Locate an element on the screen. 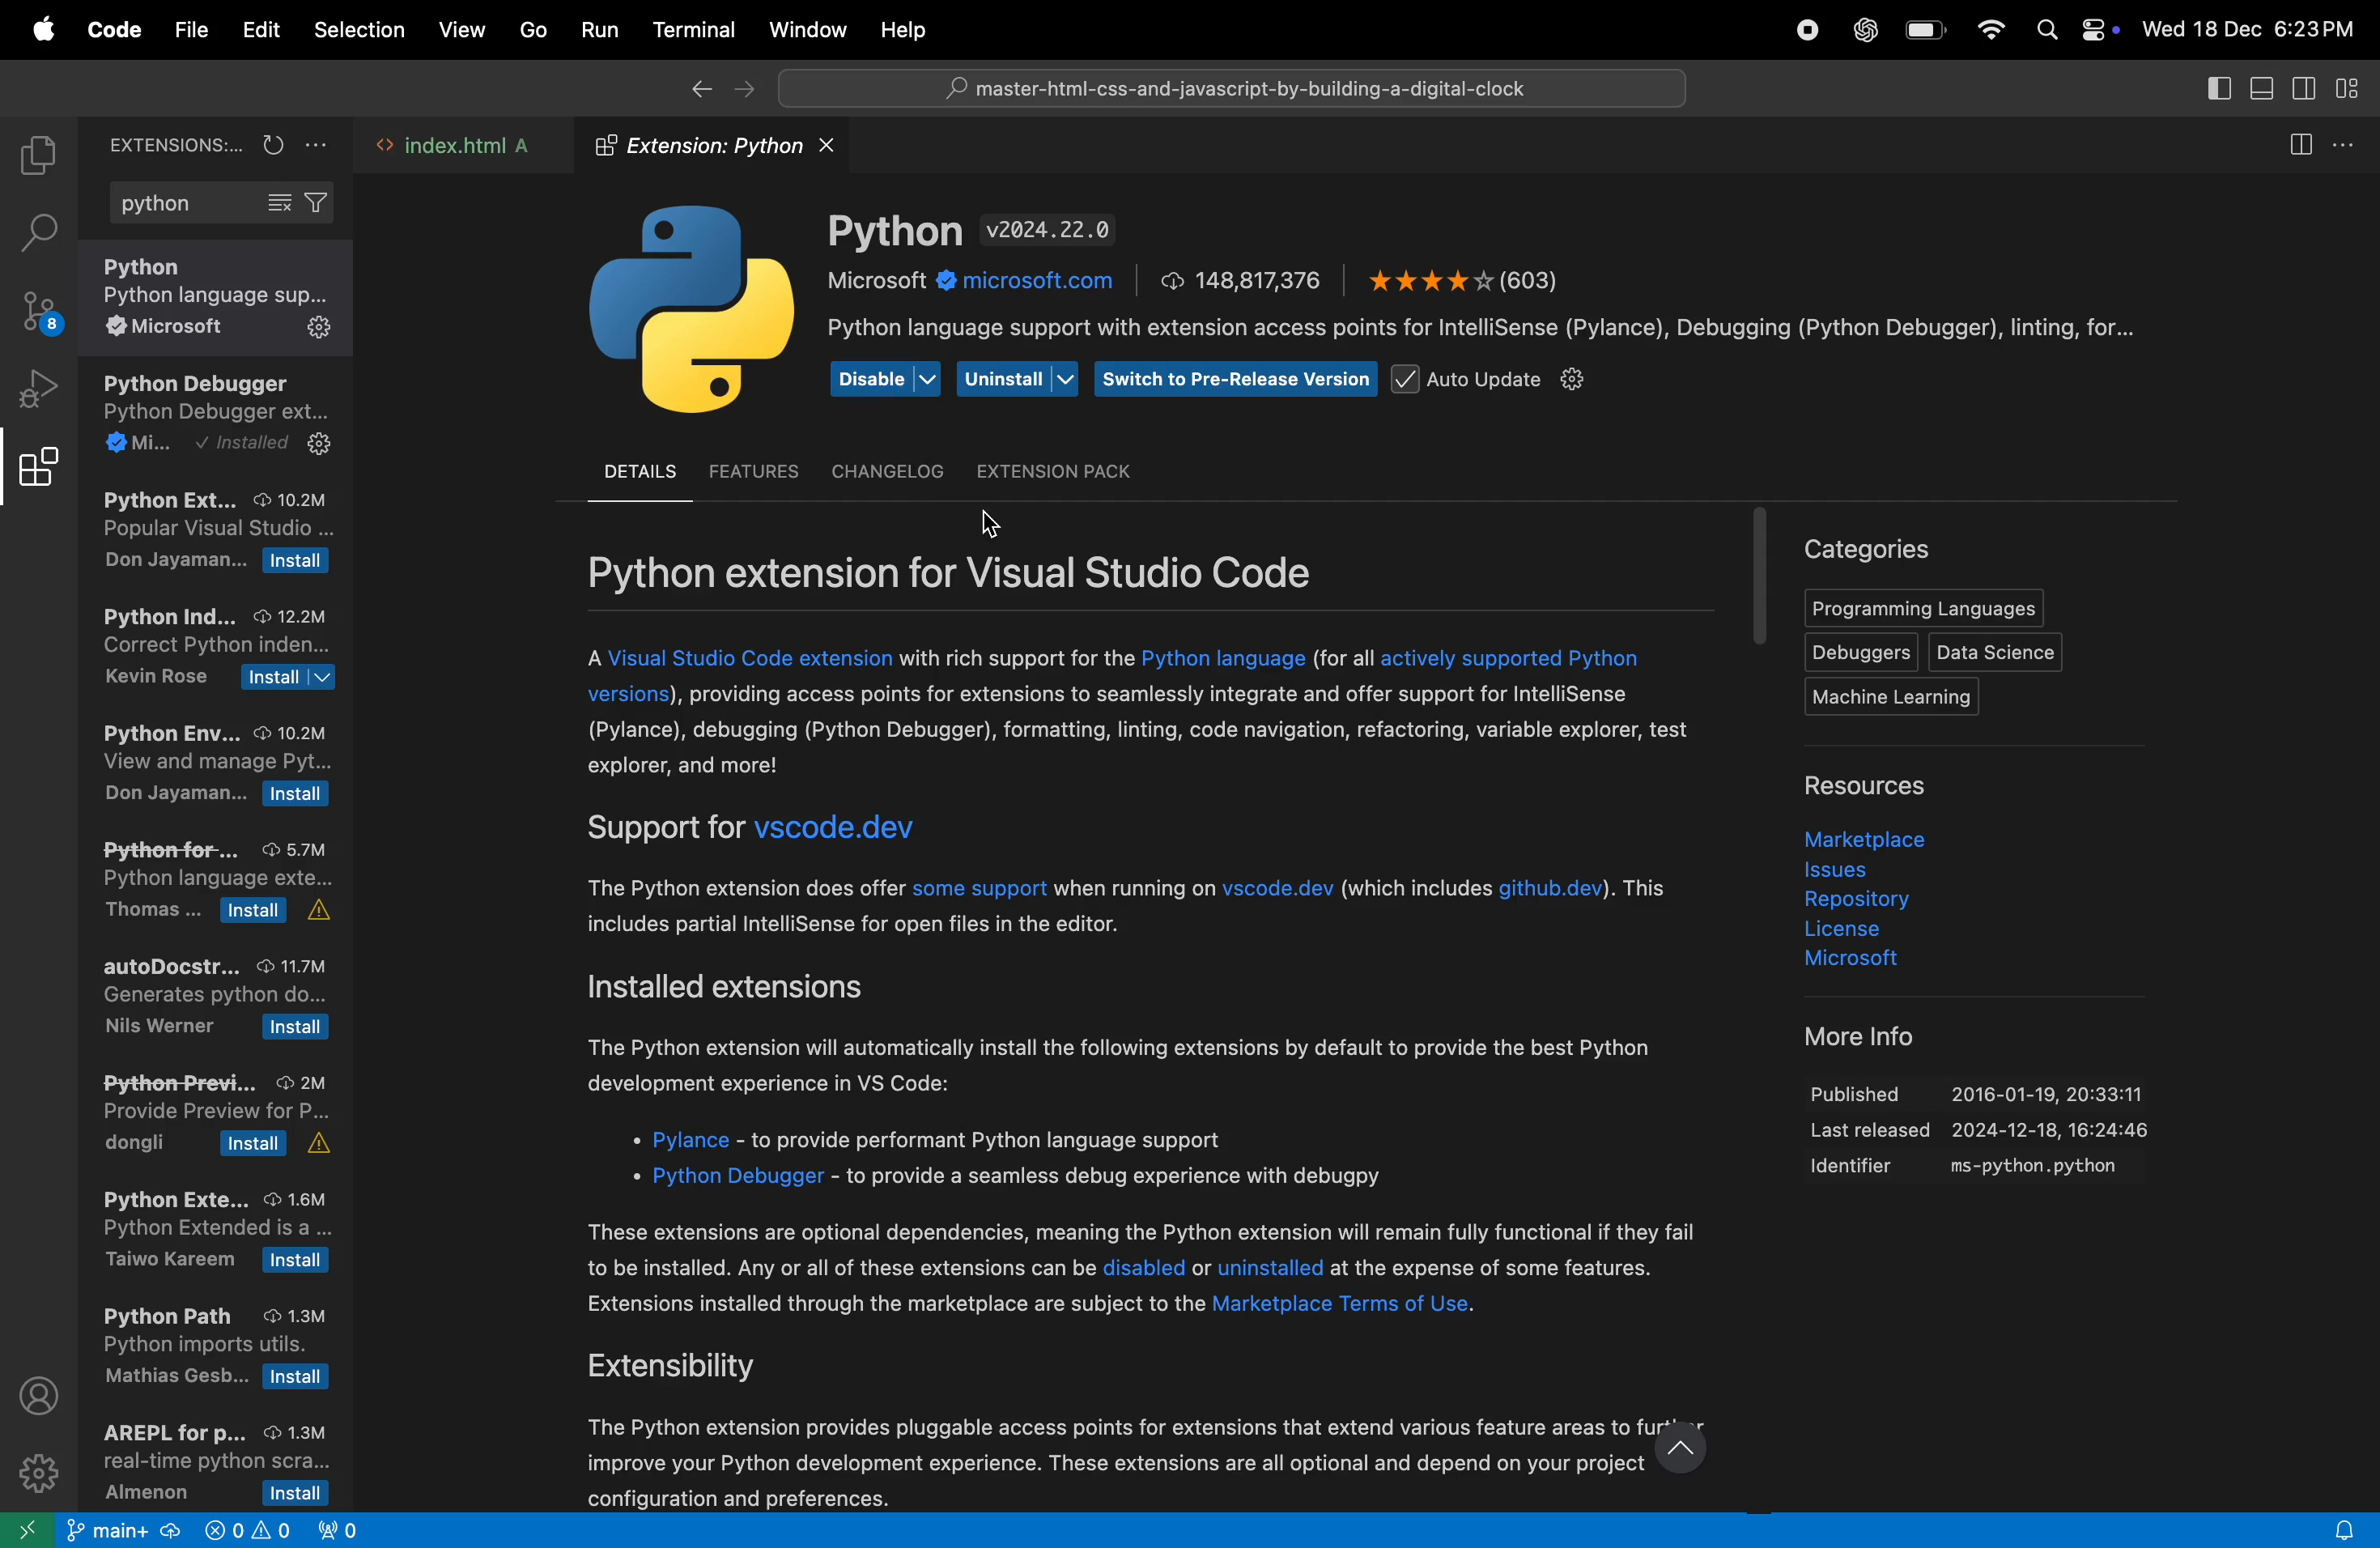 The height and width of the screenshot is (1548, 2380). Features is located at coordinates (756, 468).